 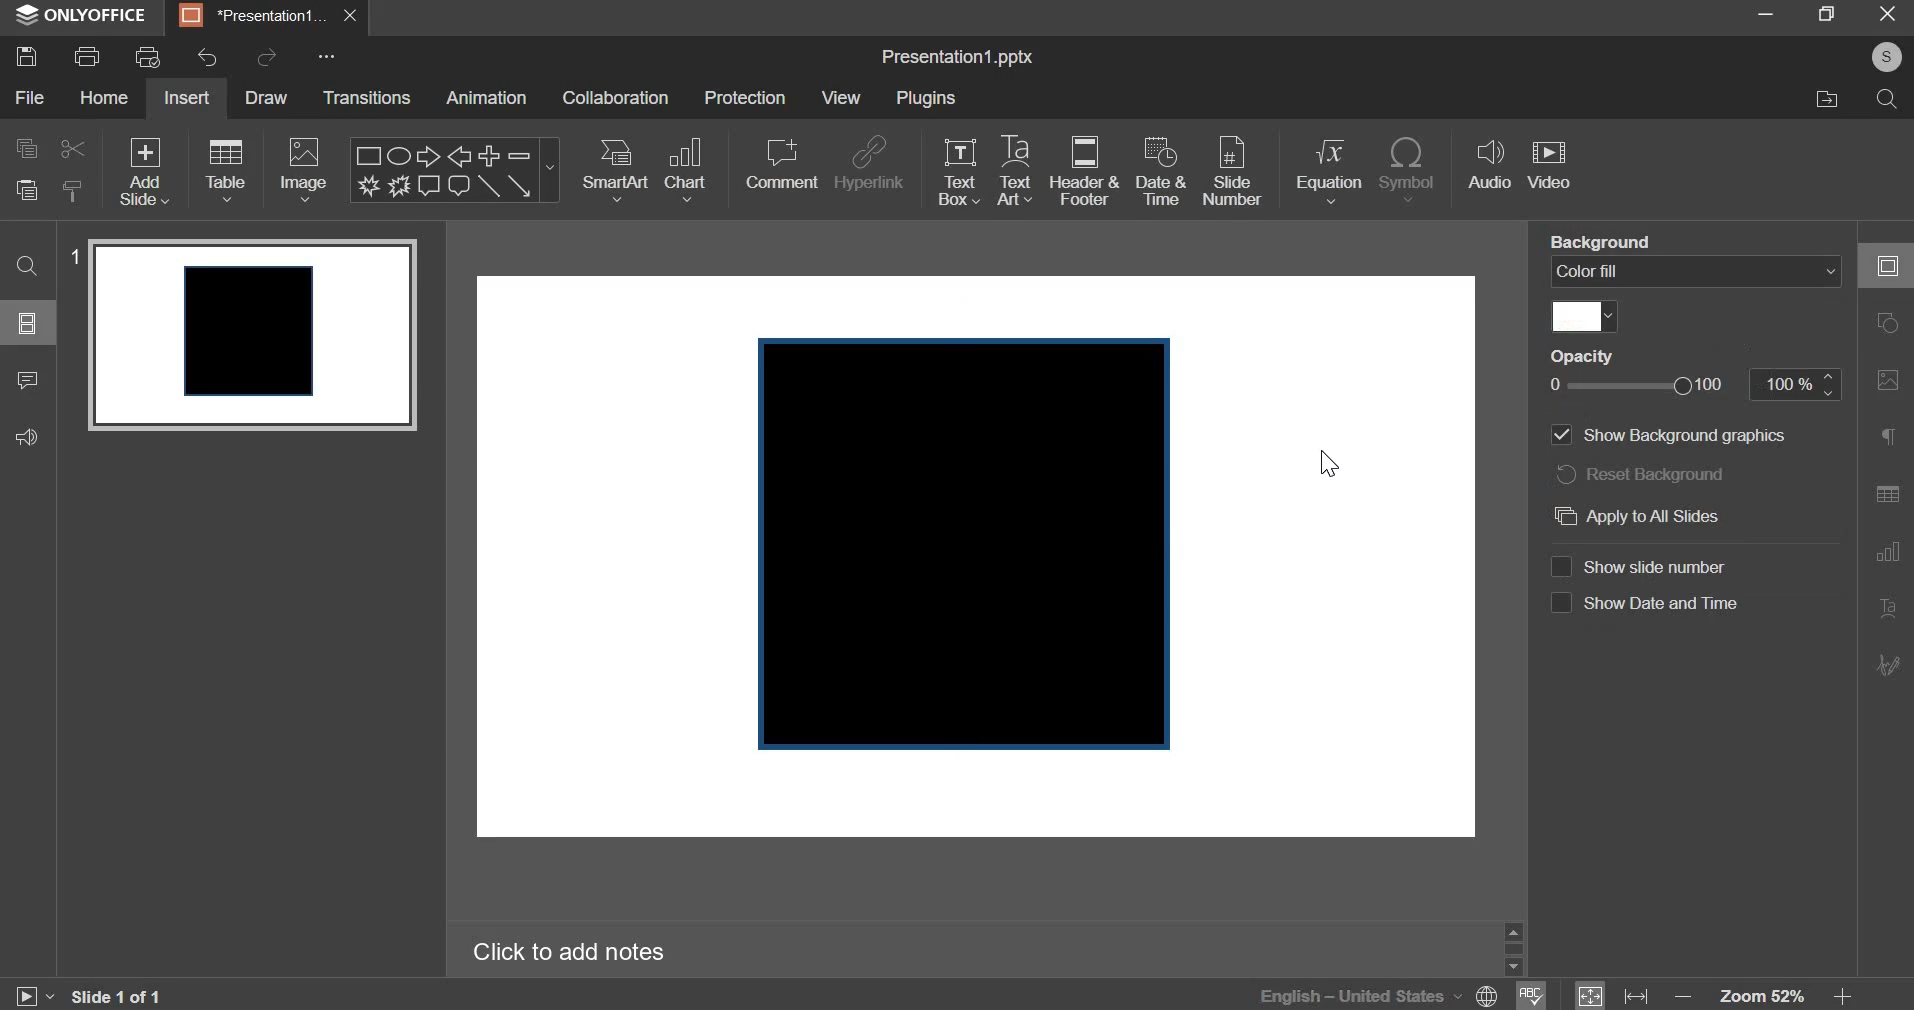 What do you see at coordinates (187, 99) in the screenshot?
I see `insert` at bounding box center [187, 99].